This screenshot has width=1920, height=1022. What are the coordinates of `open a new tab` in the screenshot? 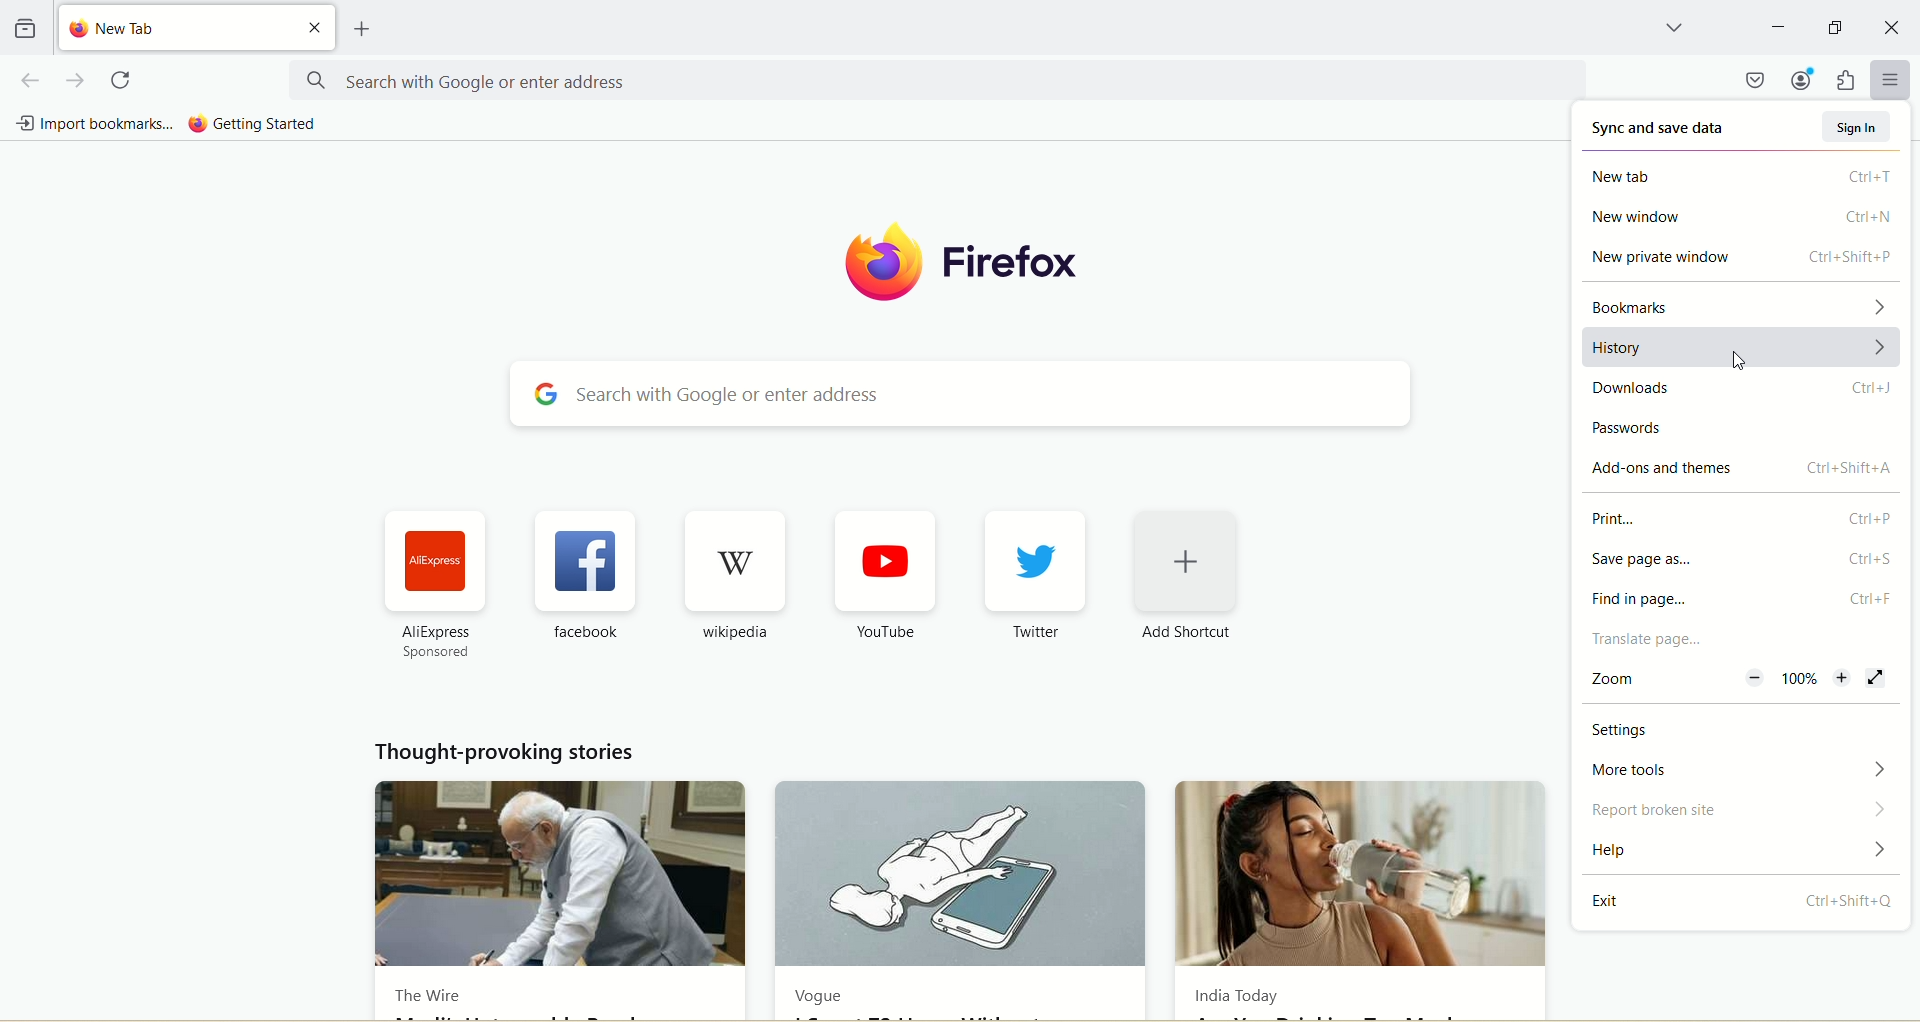 It's located at (363, 29).